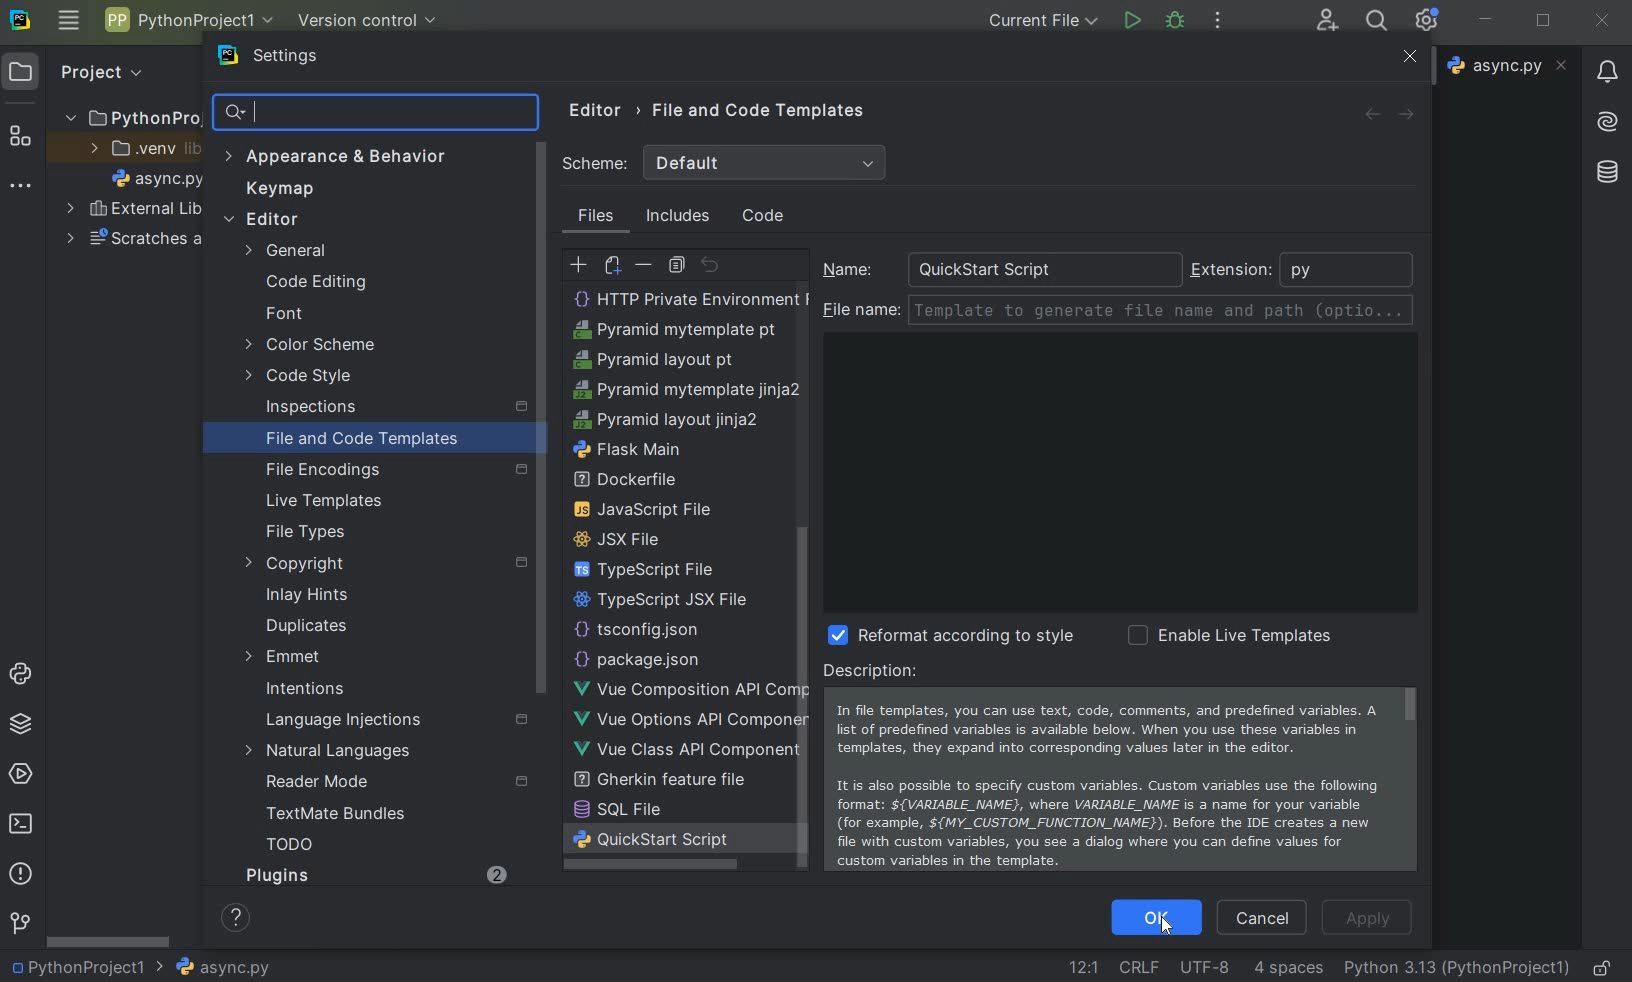 This screenshot has height=982, width=1632. Describe the element at coordinates (1508, 67) in the screenshot. I see `file name` at that location.